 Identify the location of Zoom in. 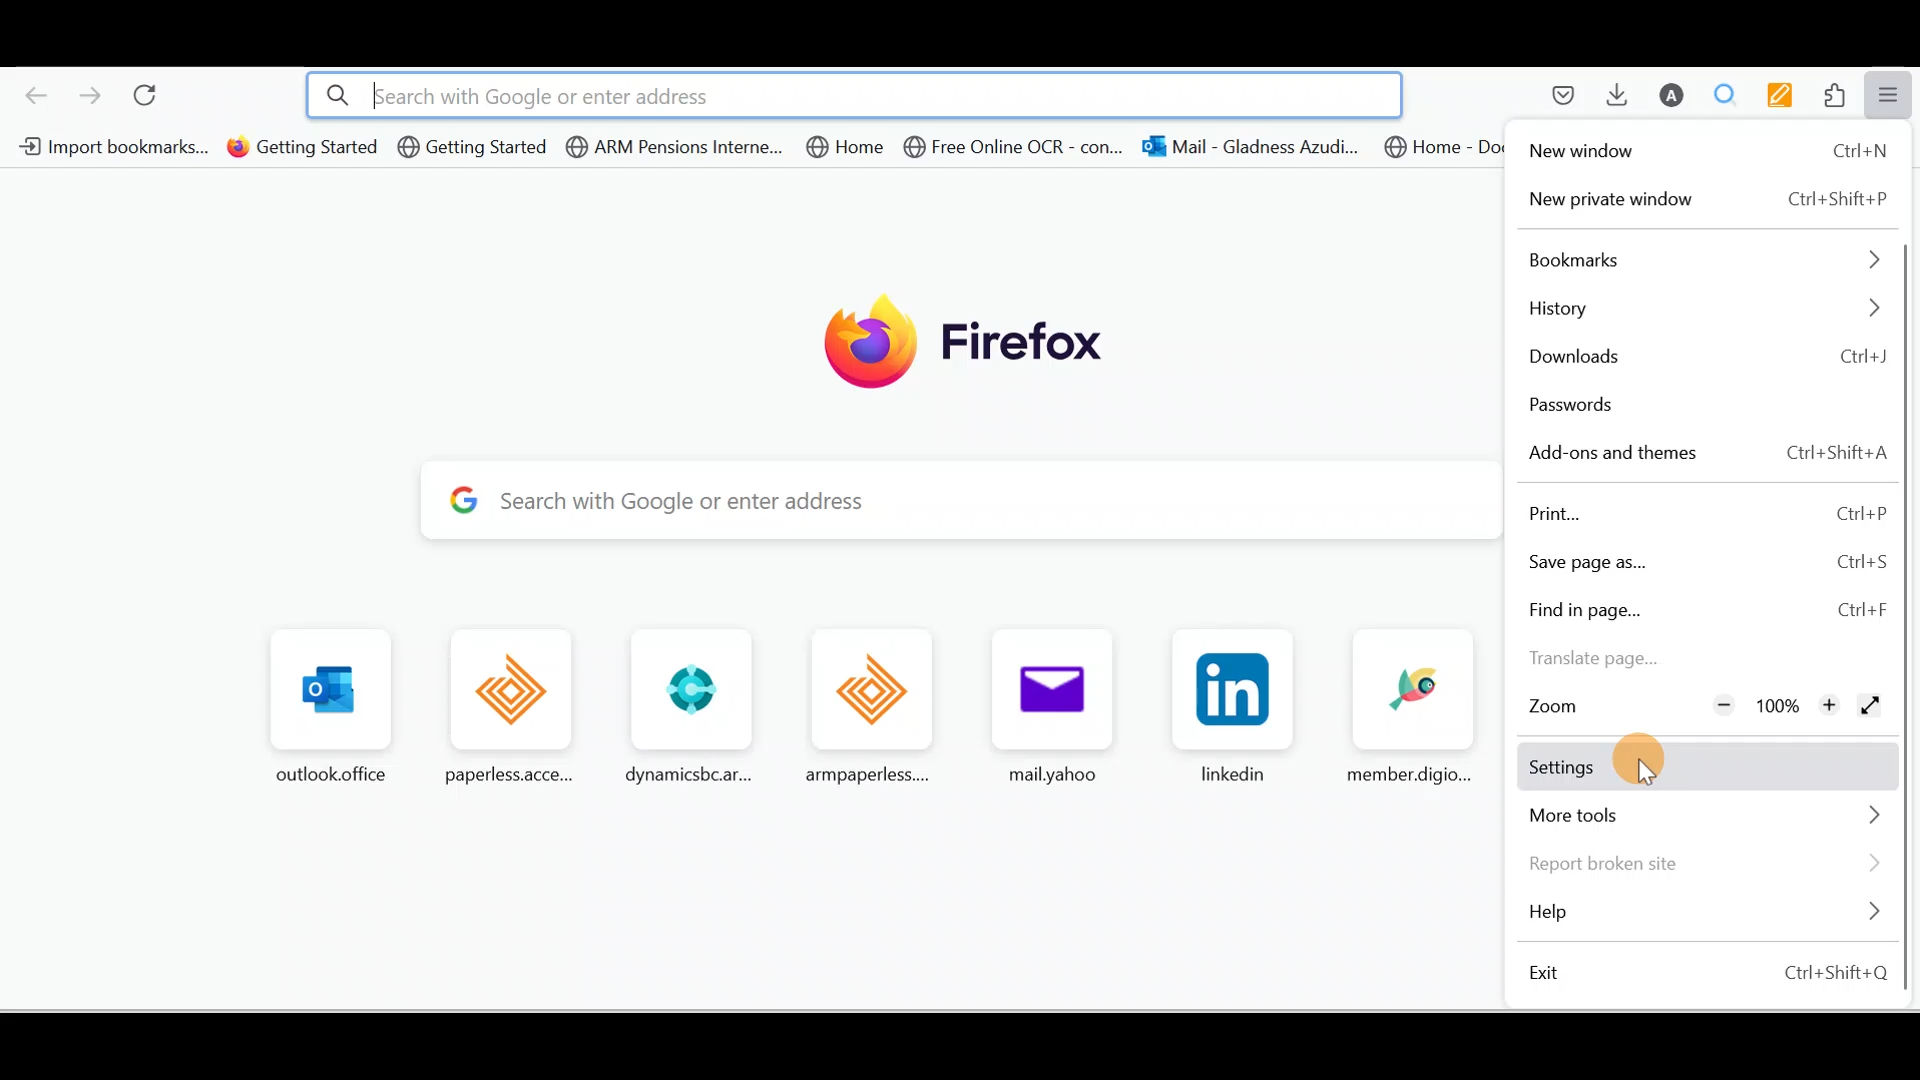
(1835, 706).